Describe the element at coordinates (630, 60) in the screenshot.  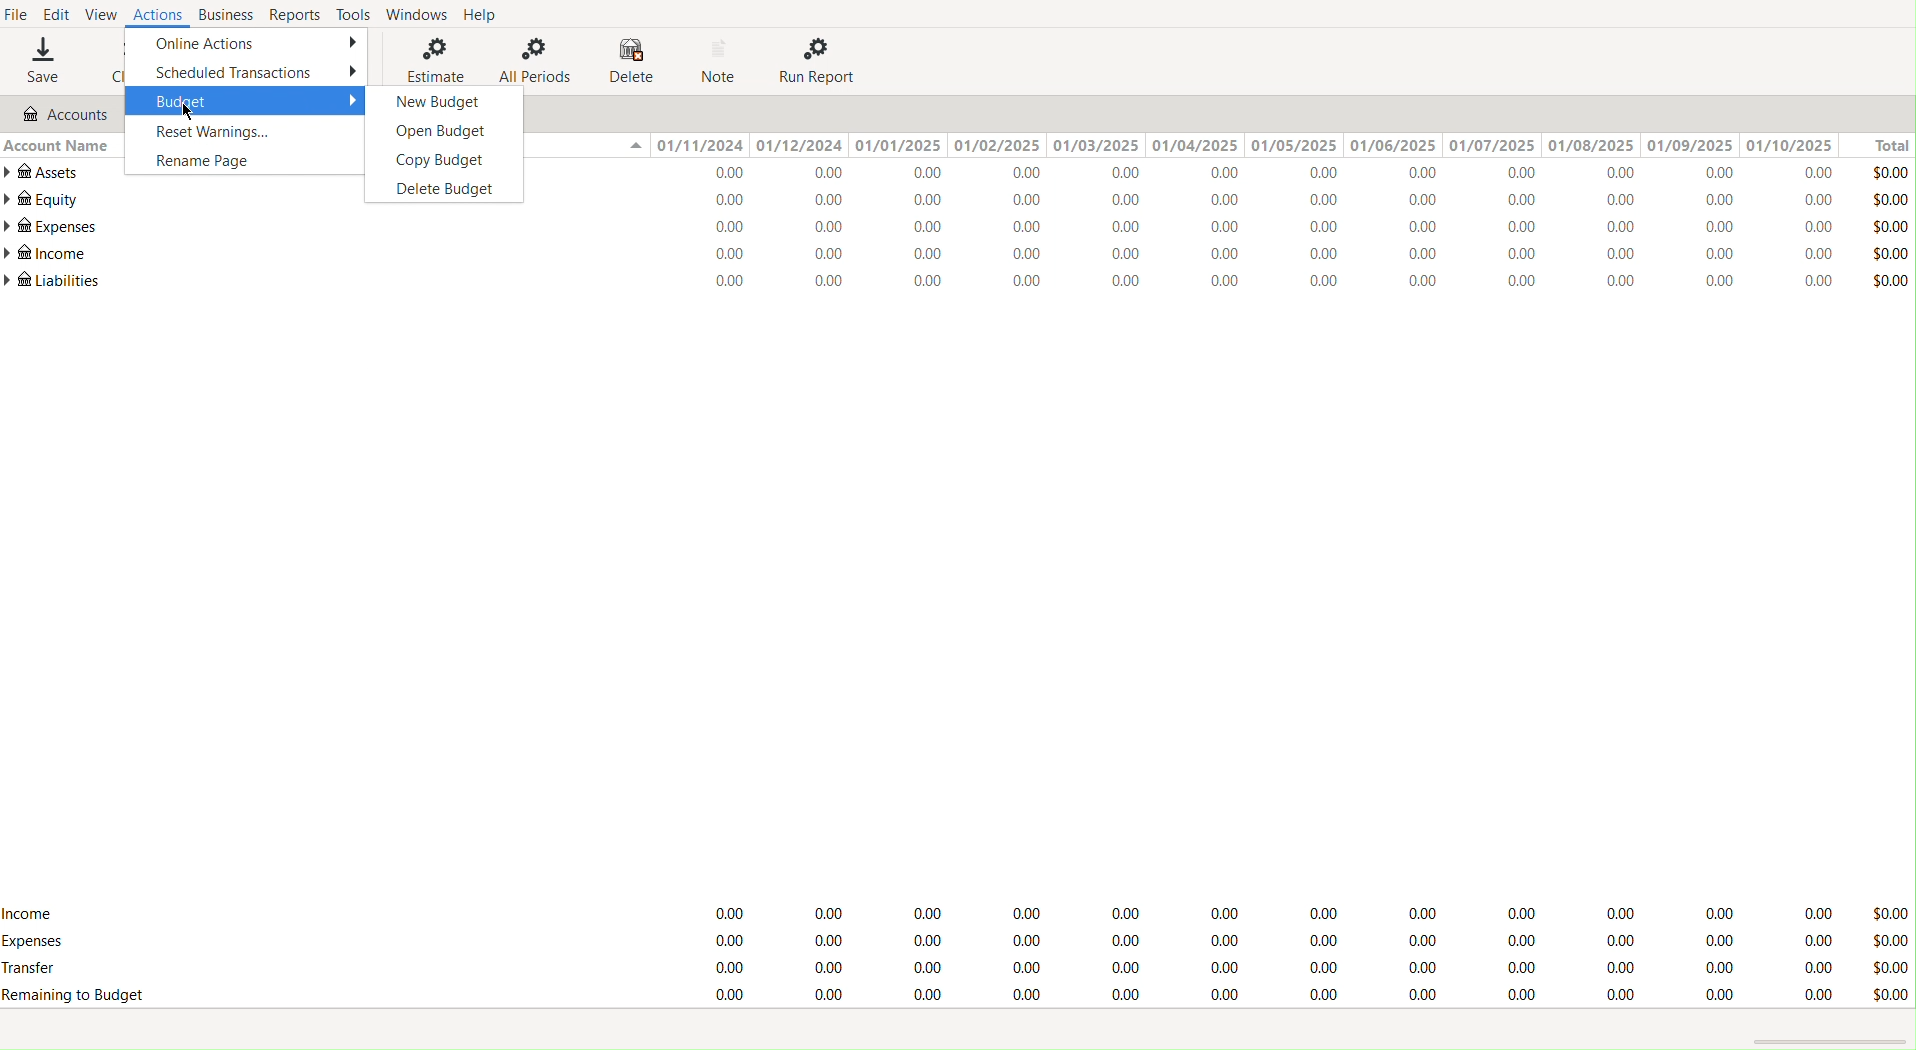
I see `Delete` at that location.